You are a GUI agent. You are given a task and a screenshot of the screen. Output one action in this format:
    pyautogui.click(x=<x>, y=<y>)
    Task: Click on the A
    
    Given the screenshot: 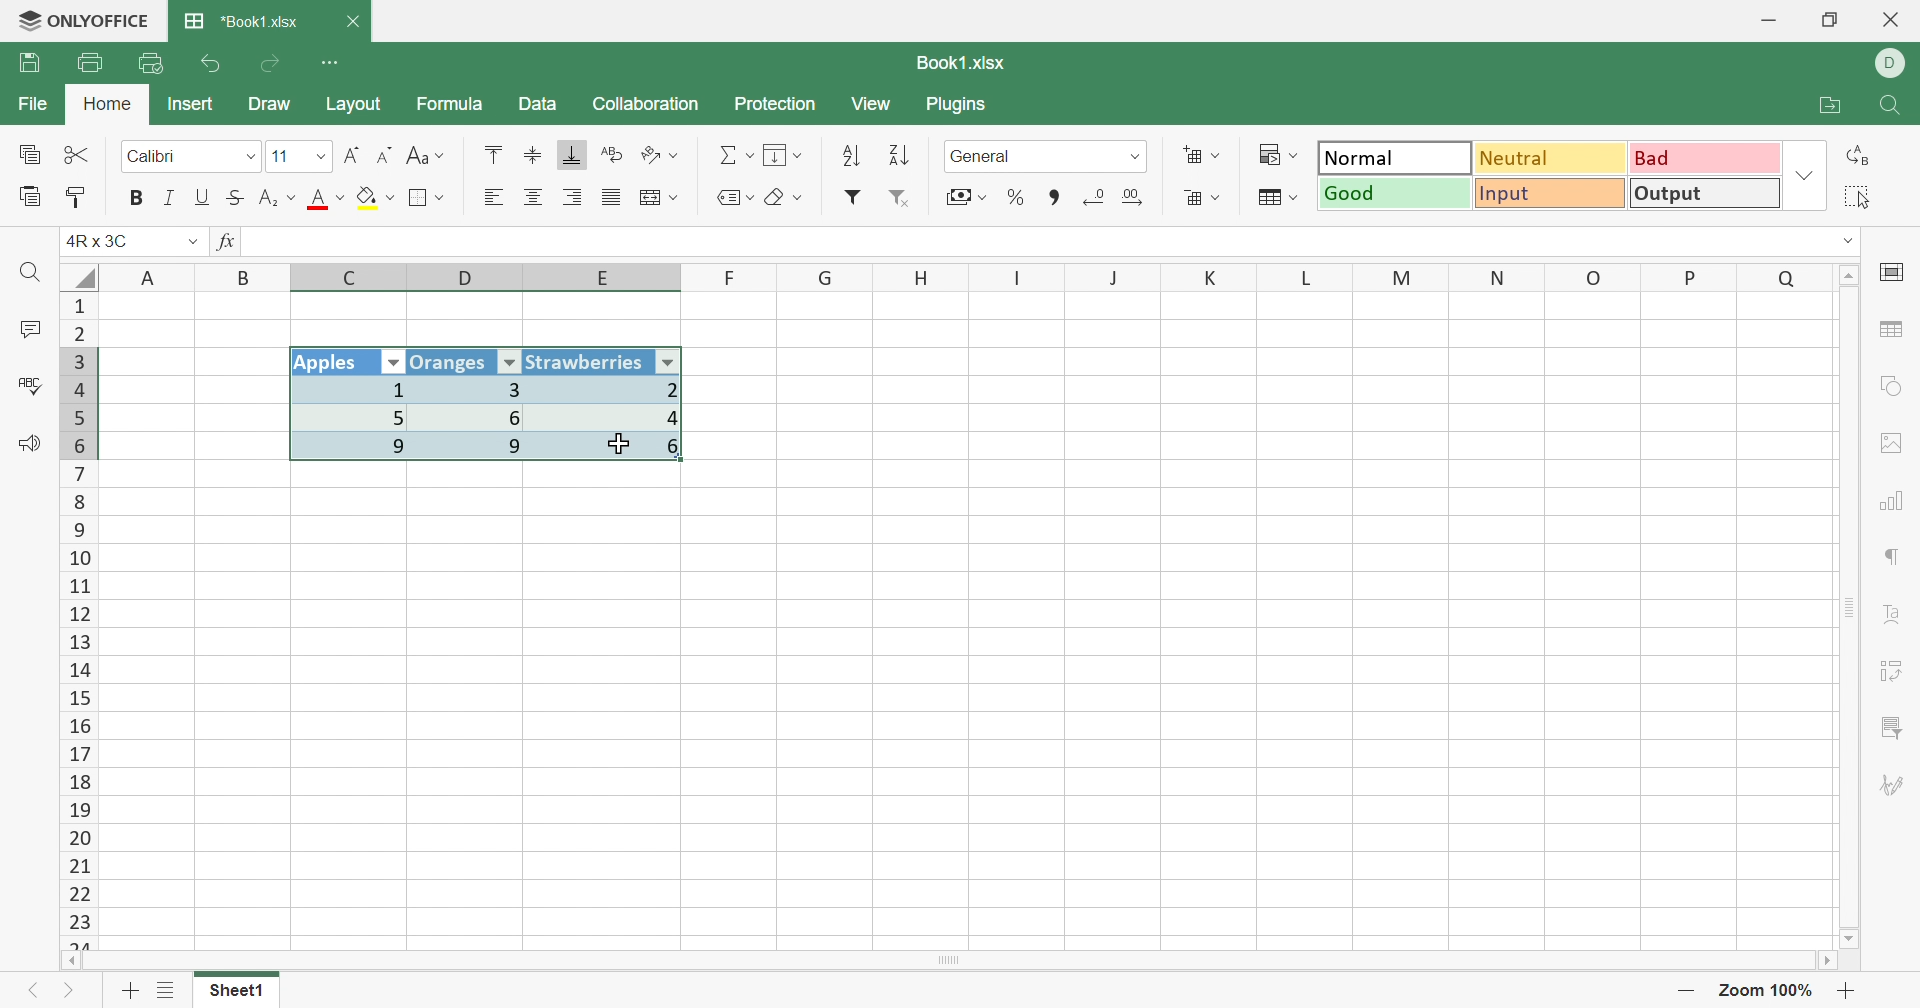 What is the action you would take?
    pyautogui.click(x=151, y=275)
    